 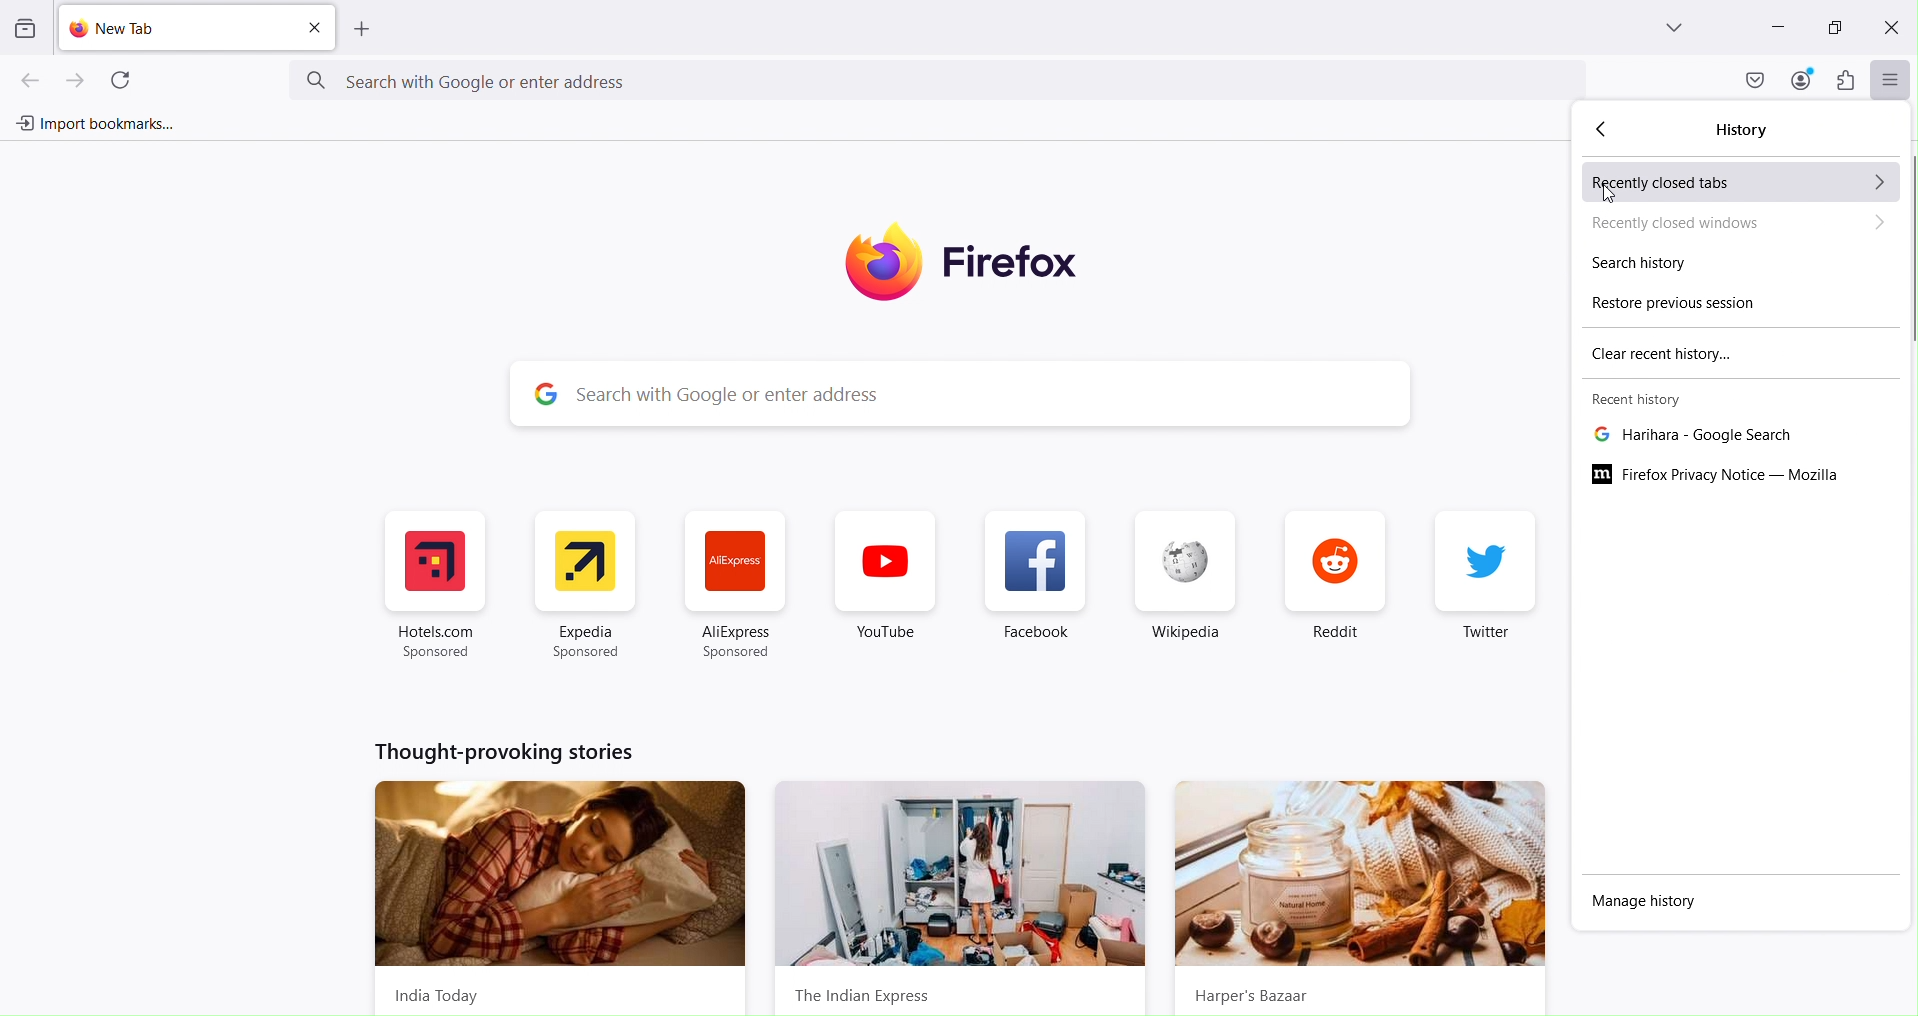 What do you see at coordinates (177, 28) in the screenshot?
I see `Add new tab` at bounding box center [177, 28].